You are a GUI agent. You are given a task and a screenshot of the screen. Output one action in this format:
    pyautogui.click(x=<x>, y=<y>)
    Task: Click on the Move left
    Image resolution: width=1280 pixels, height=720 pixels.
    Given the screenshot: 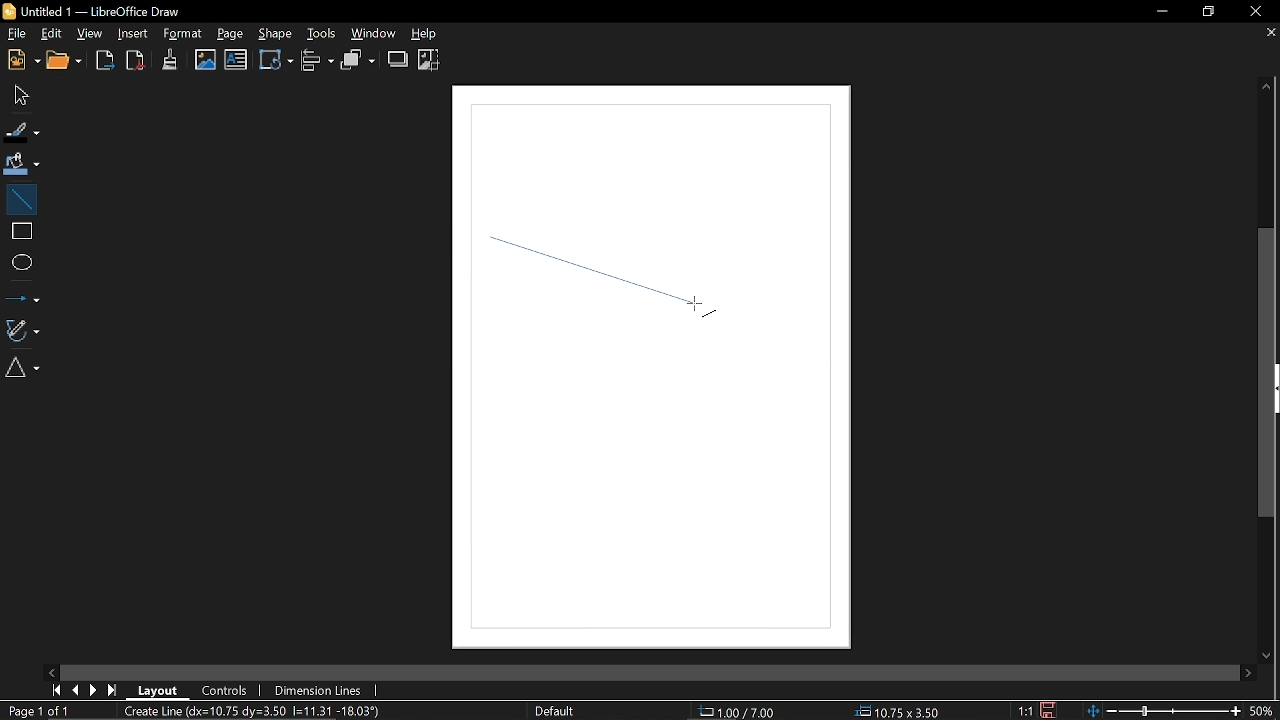 What is the action you would take?
    pyautogui.click(x=54, y=671)
    